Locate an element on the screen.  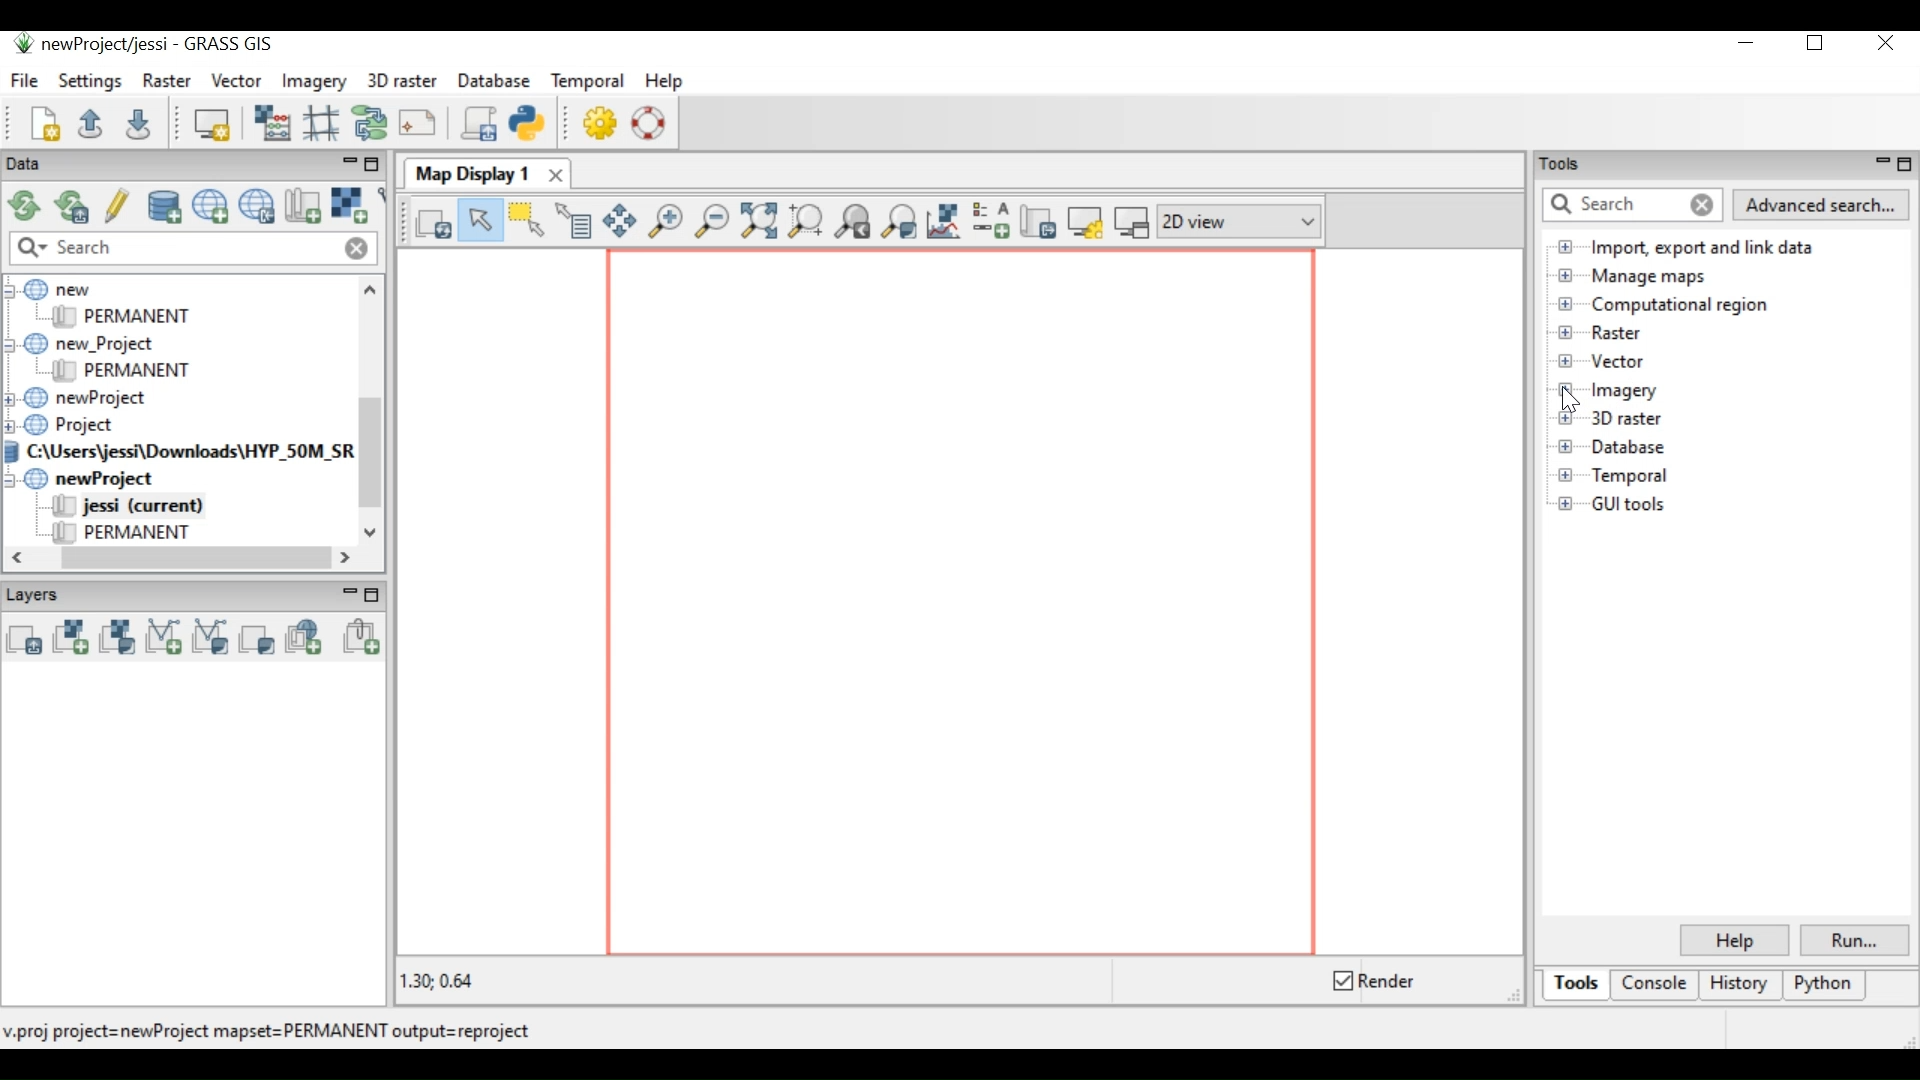
Add raster map layer is located at coordinates (71, 639).